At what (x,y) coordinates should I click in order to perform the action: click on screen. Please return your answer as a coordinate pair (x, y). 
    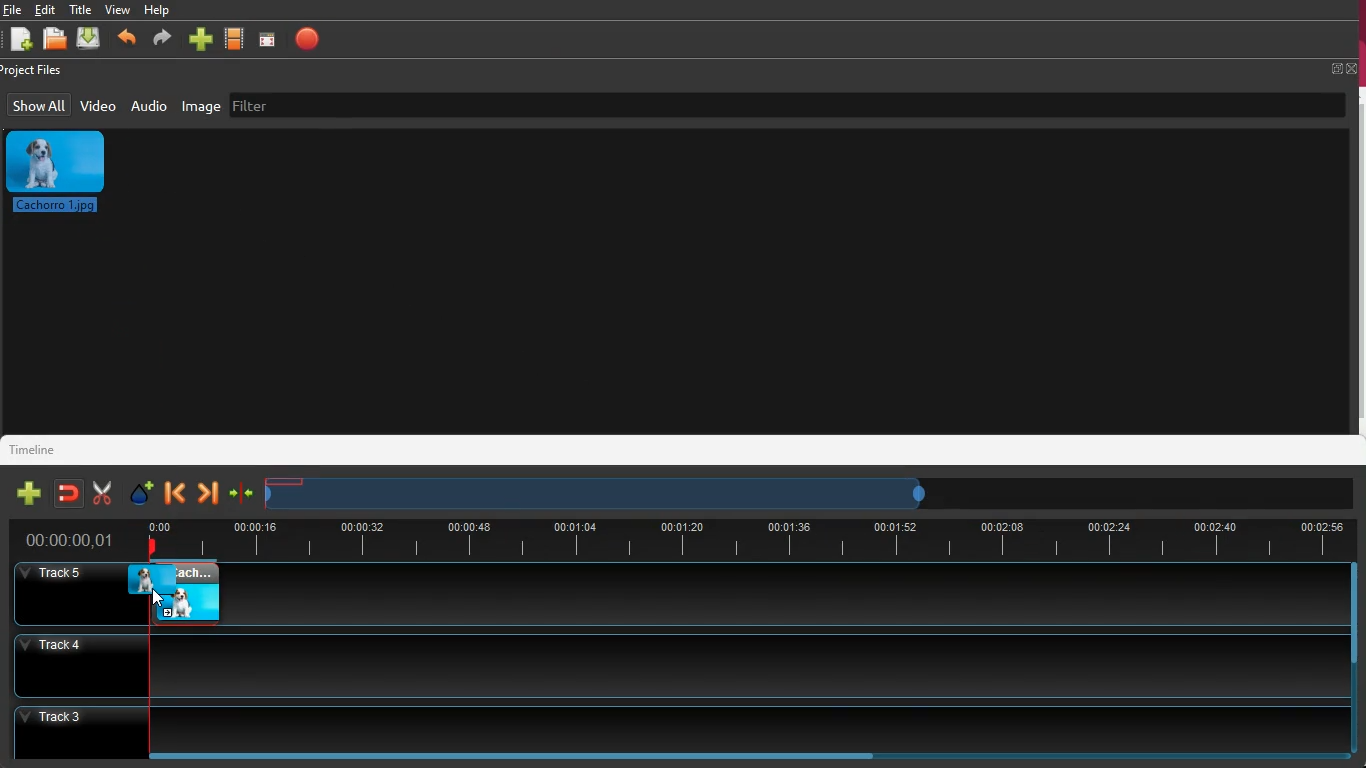
    Looking at the image, I should click on (271, 39).